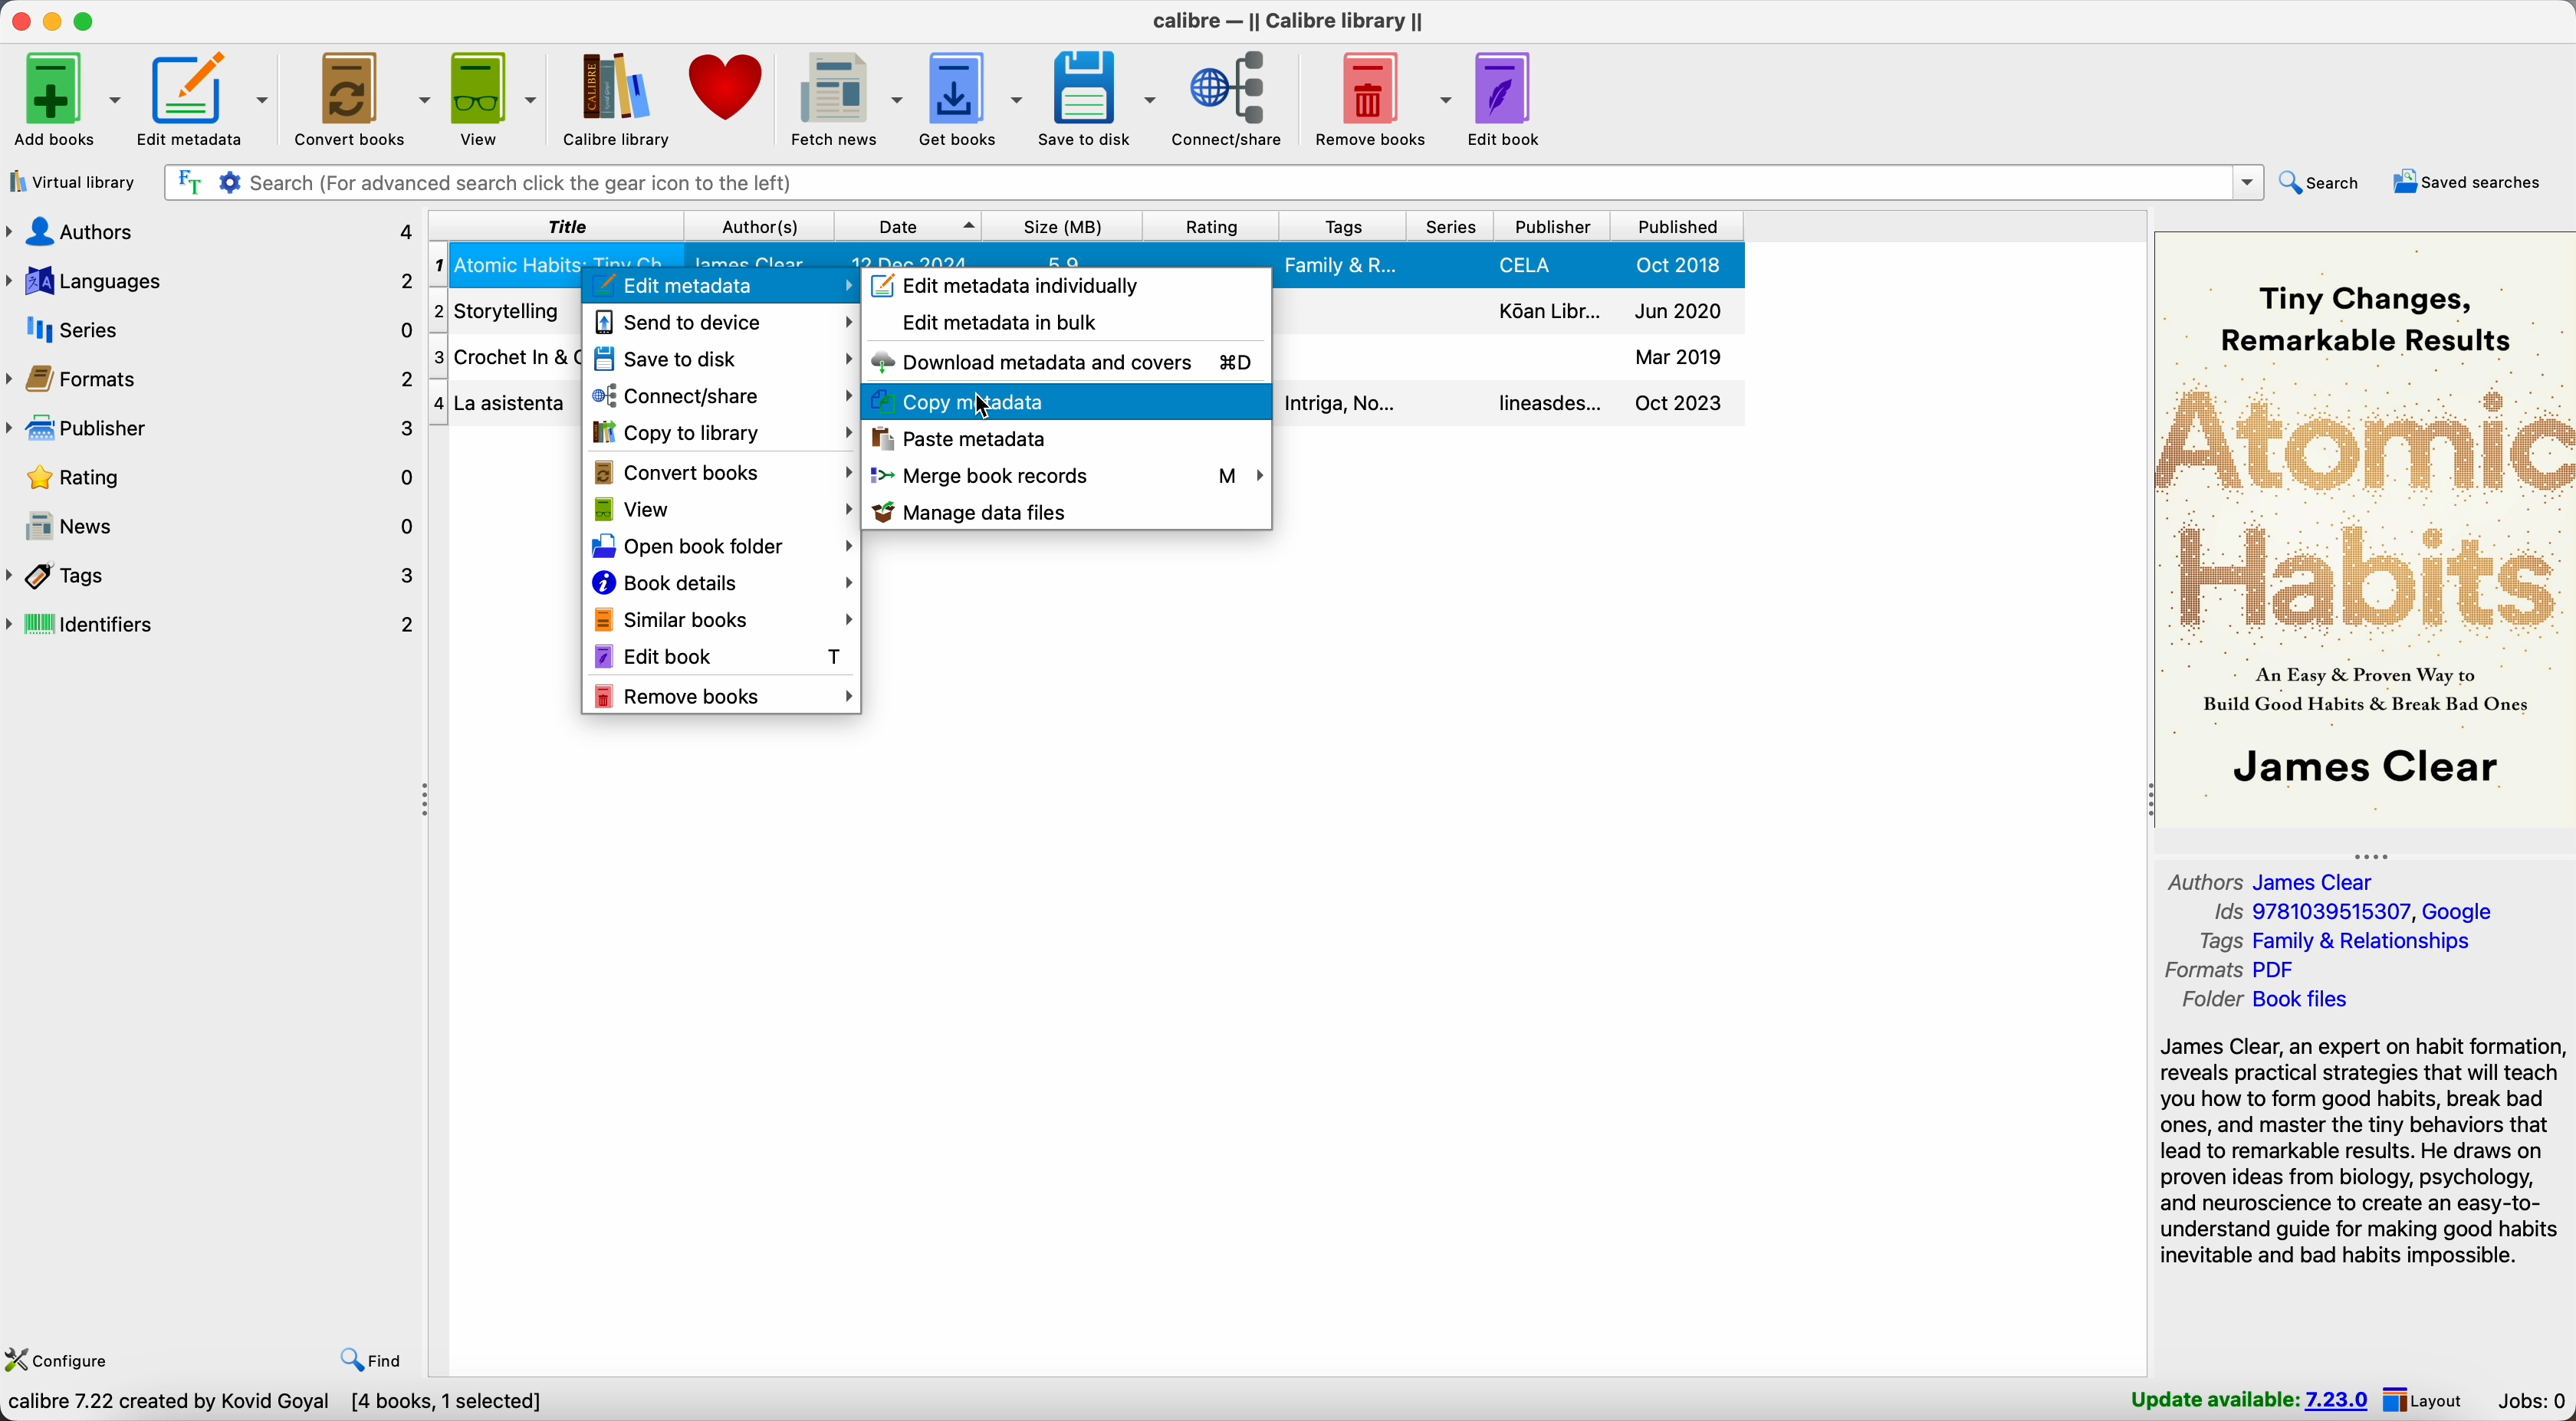 This screenshot has height=1421, width=2576. Describe the element at coordinates (1514, 313) in the screenshot. I see `storytelling book details` at that location.